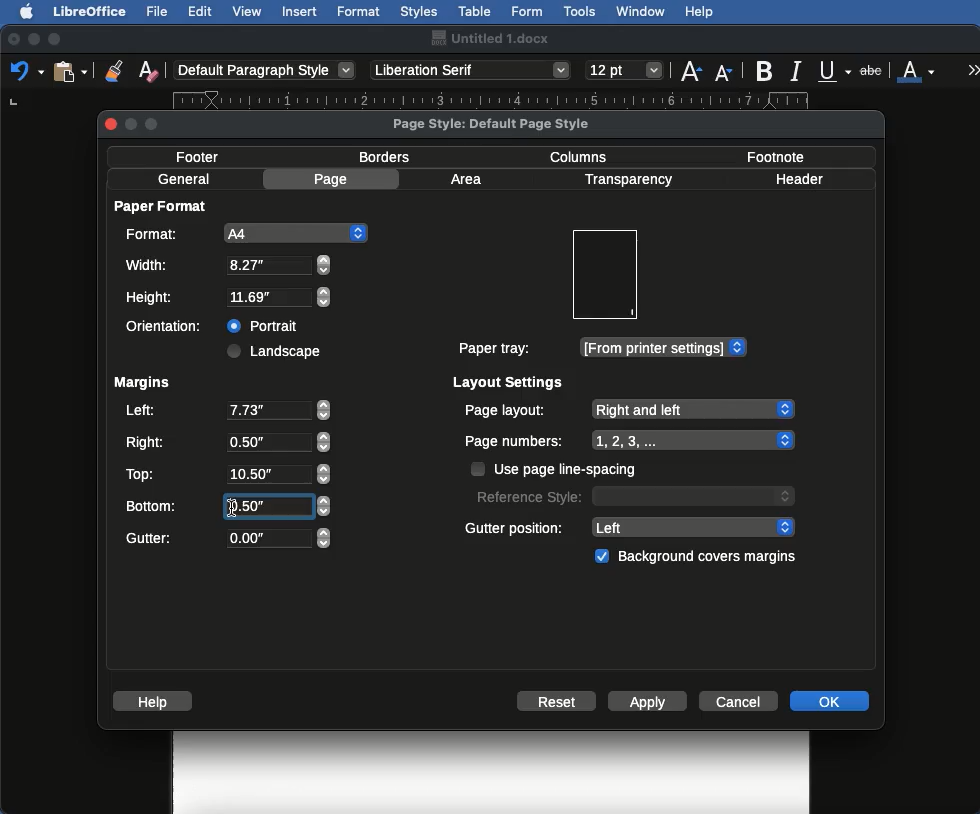  What do you see at coordinates (141, 383) in the screenshot?
I see `Margins` at bounding box center [141, 383].